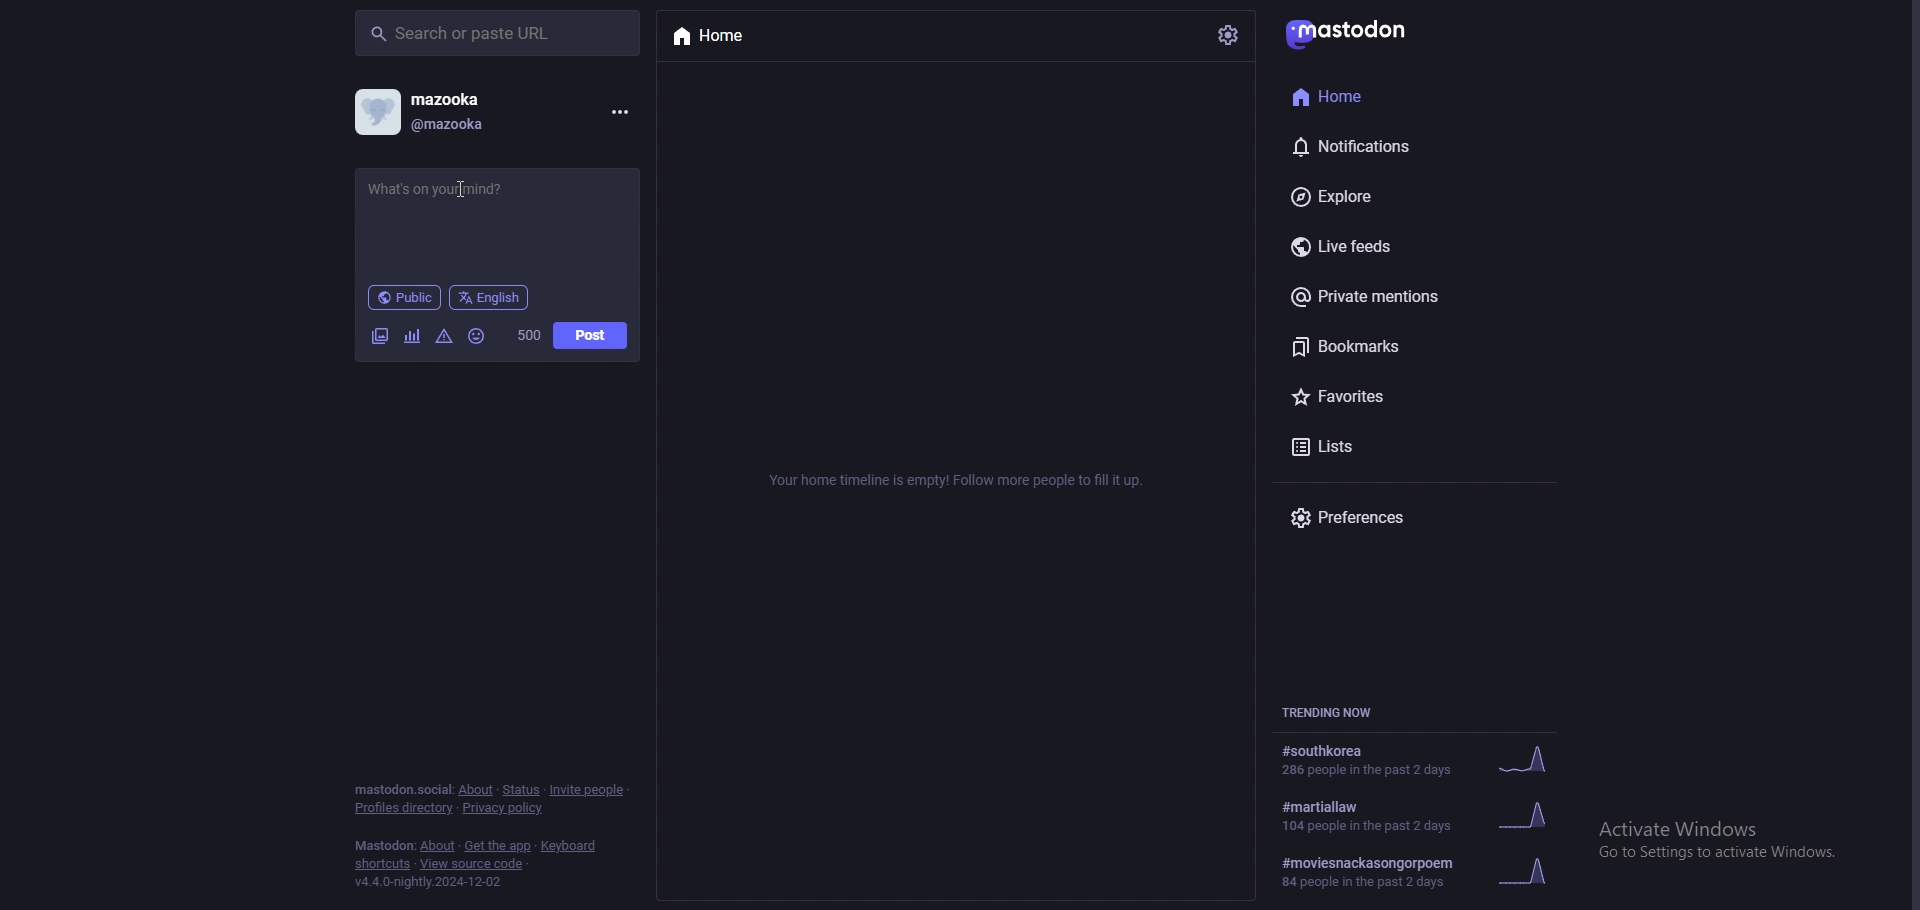 The image size is (1920, 910). Describe the element at coordinates (477, 789) in the screenshot. I see `about` at that location.